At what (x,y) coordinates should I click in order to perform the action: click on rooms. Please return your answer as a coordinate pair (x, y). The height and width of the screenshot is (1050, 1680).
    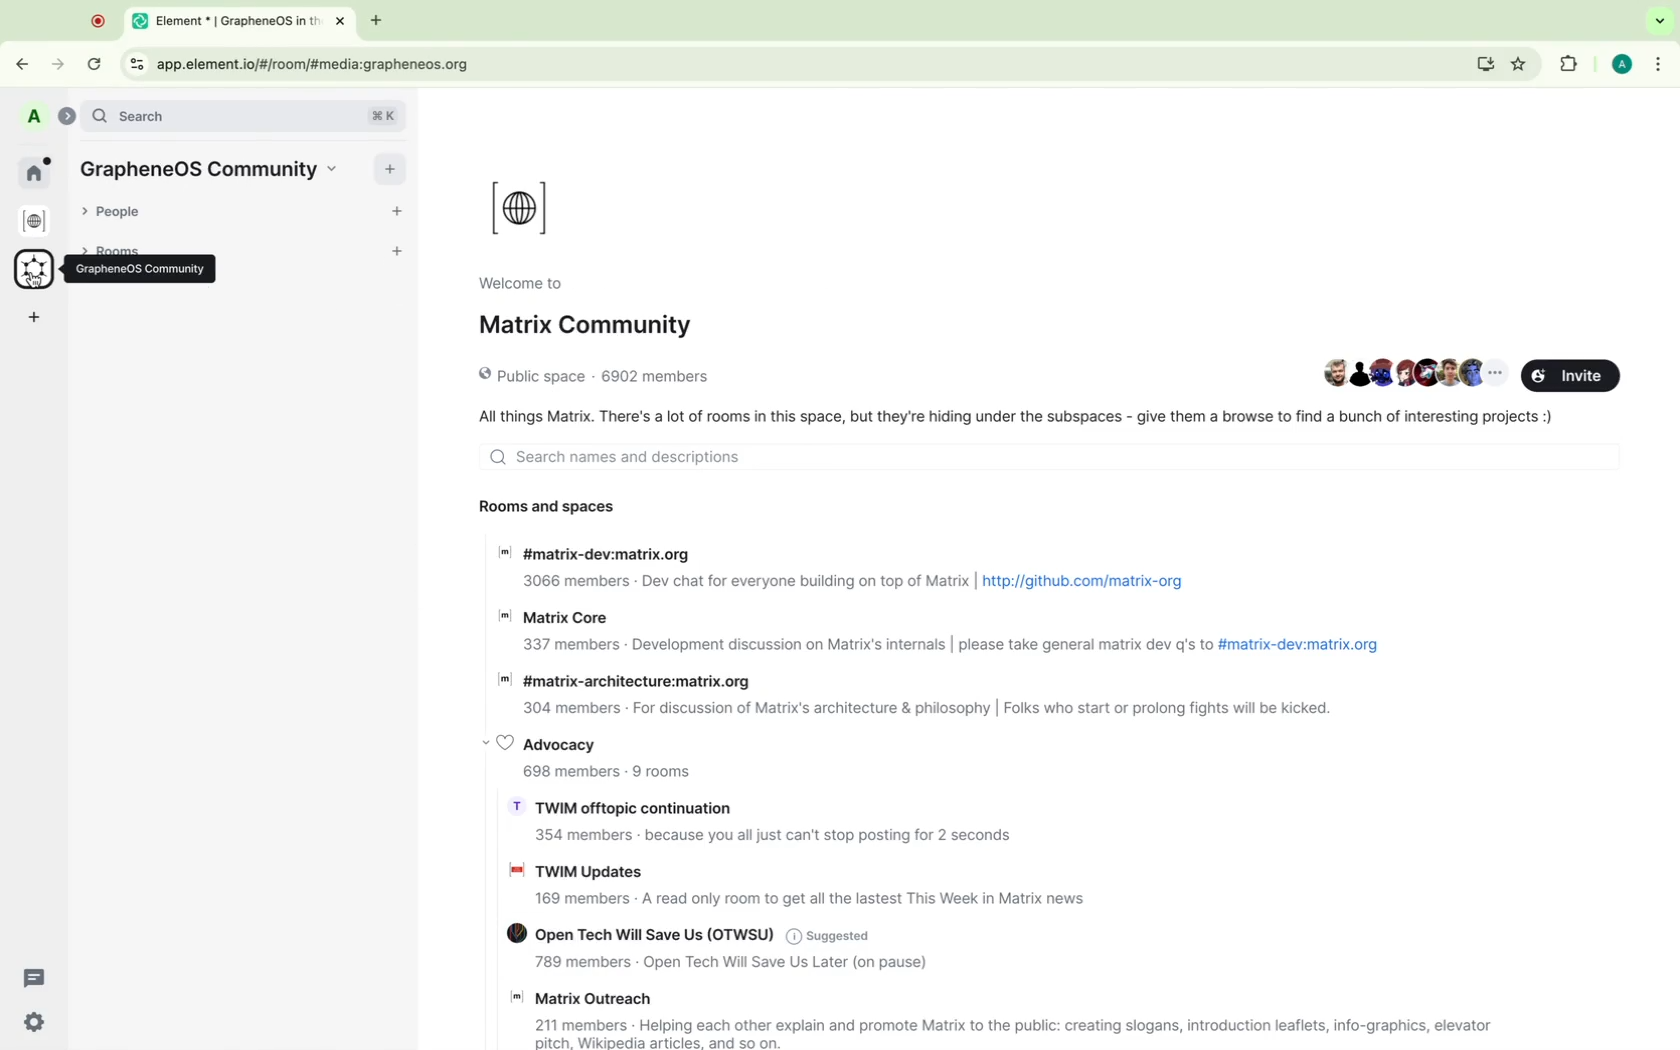
    Looking at the image, I should click on (127, 244).